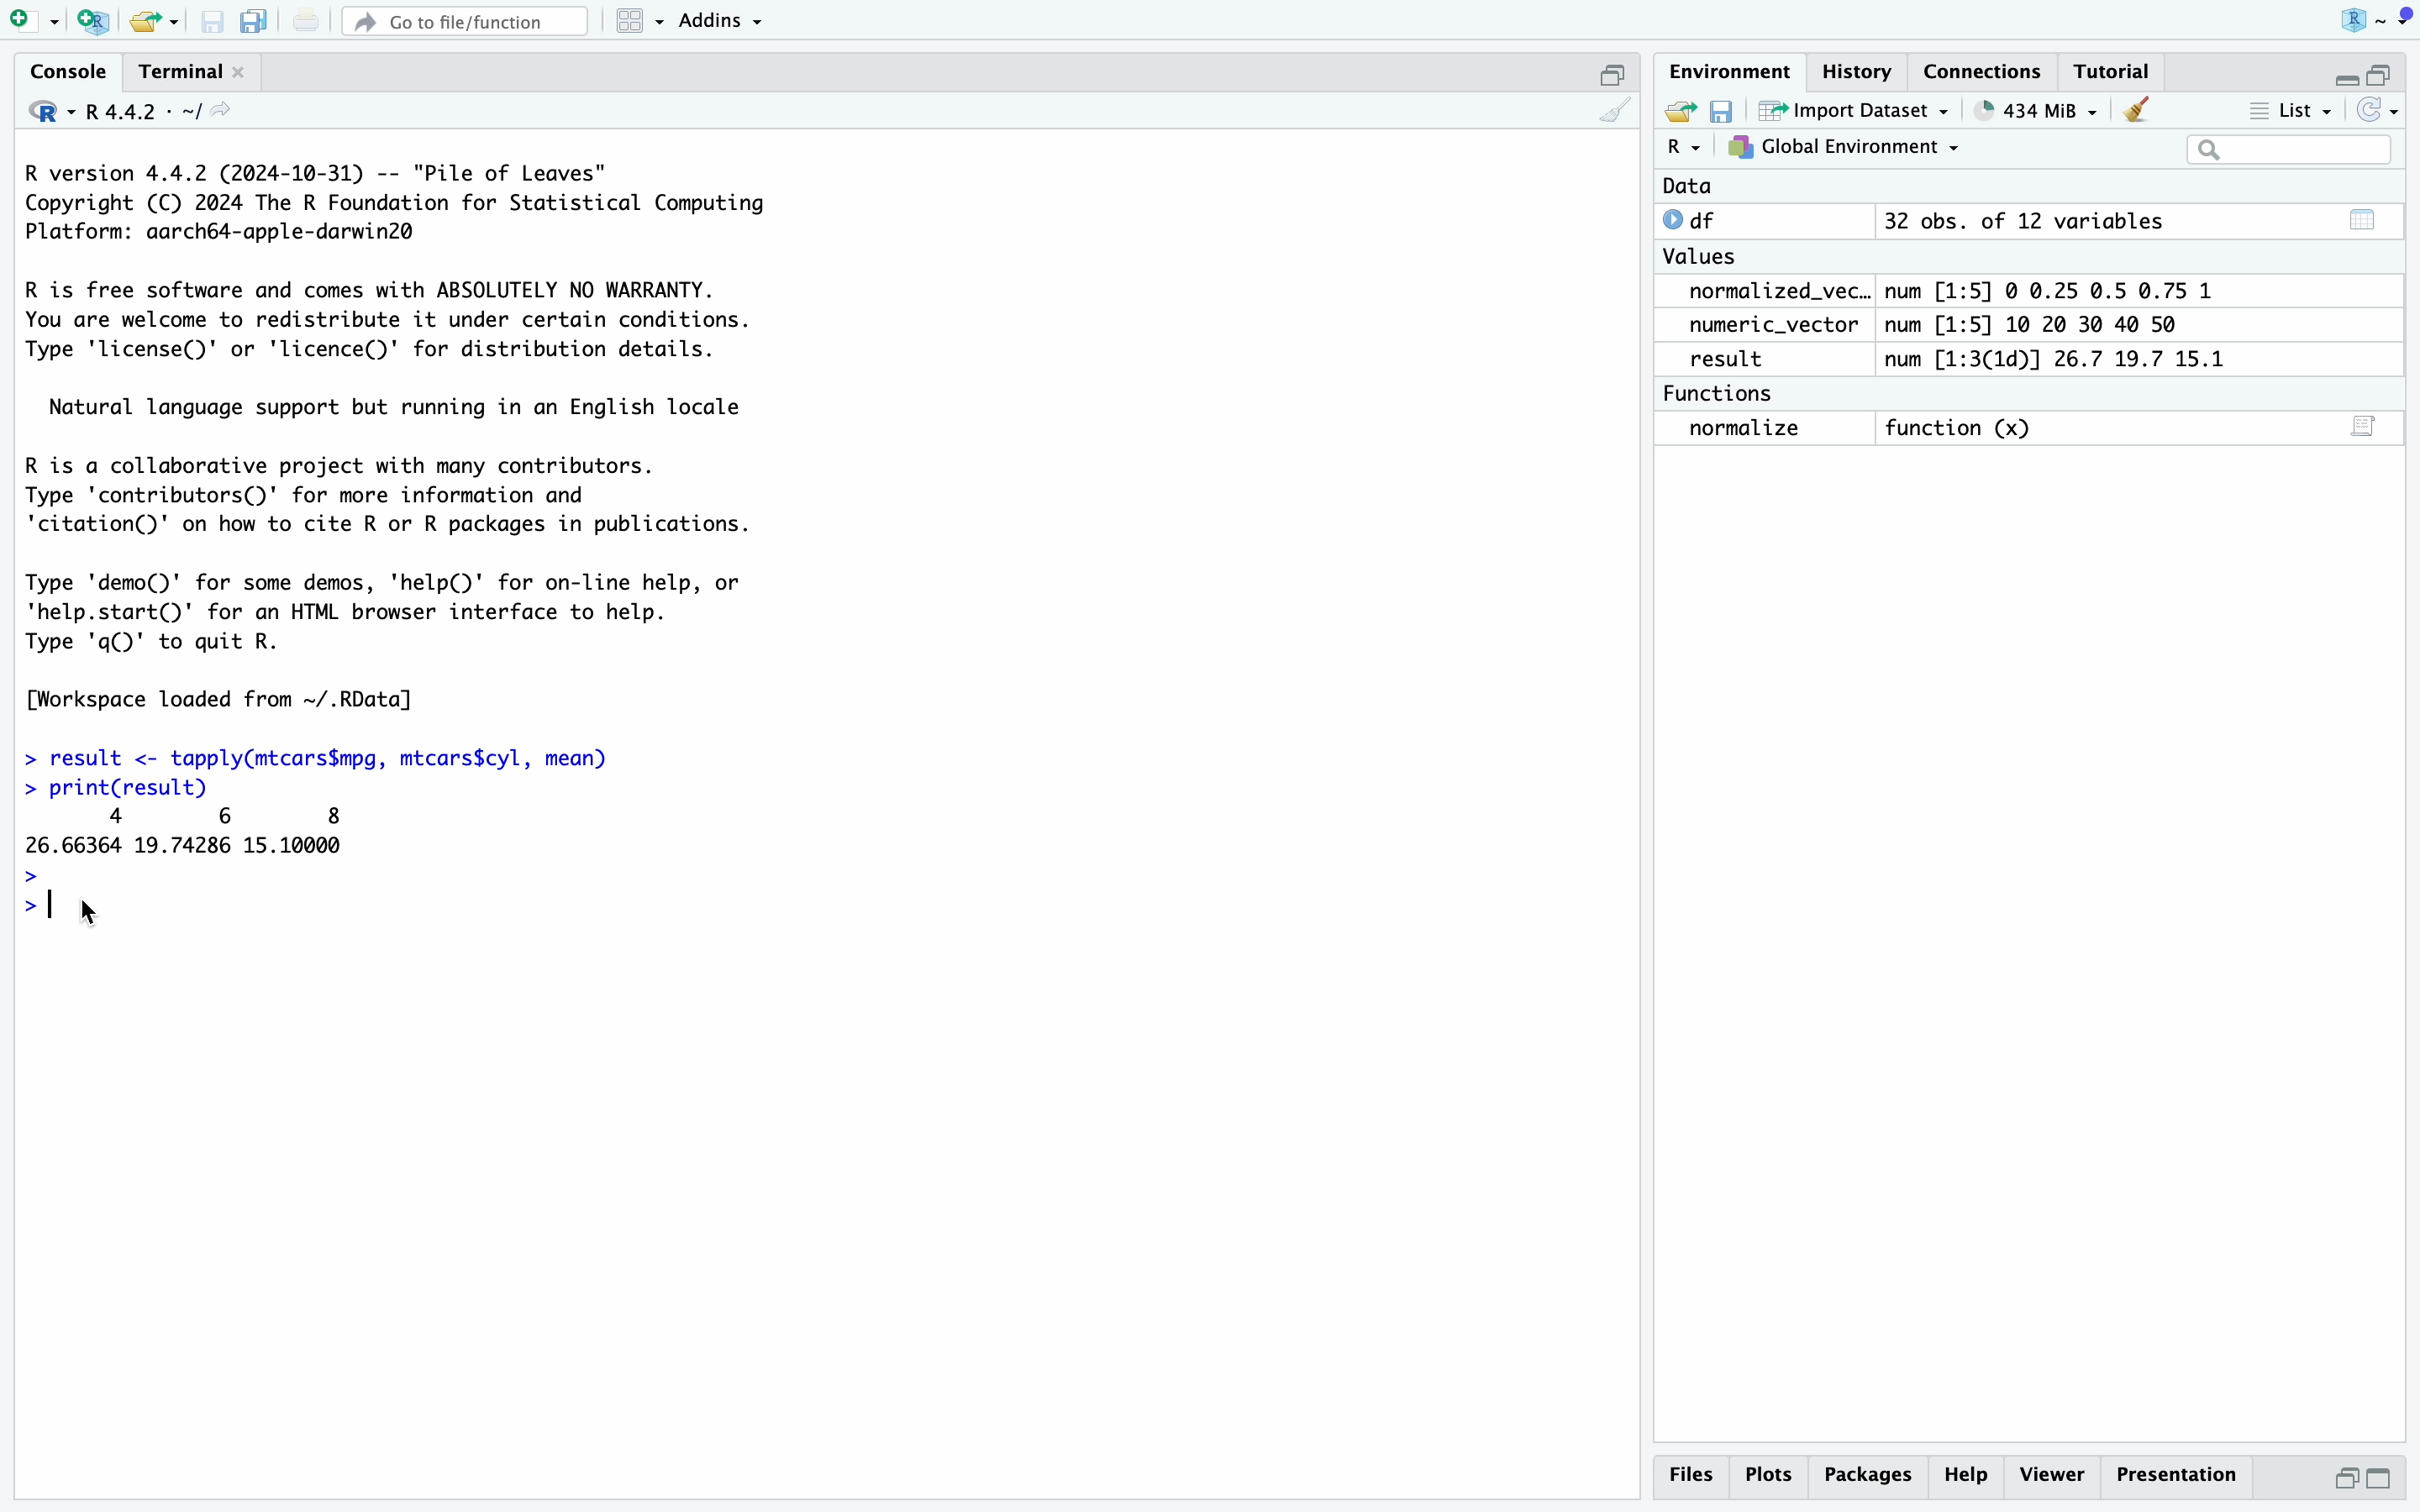 The image size is (2420, 1512). I want to click on Connections, so click(1984, 70).